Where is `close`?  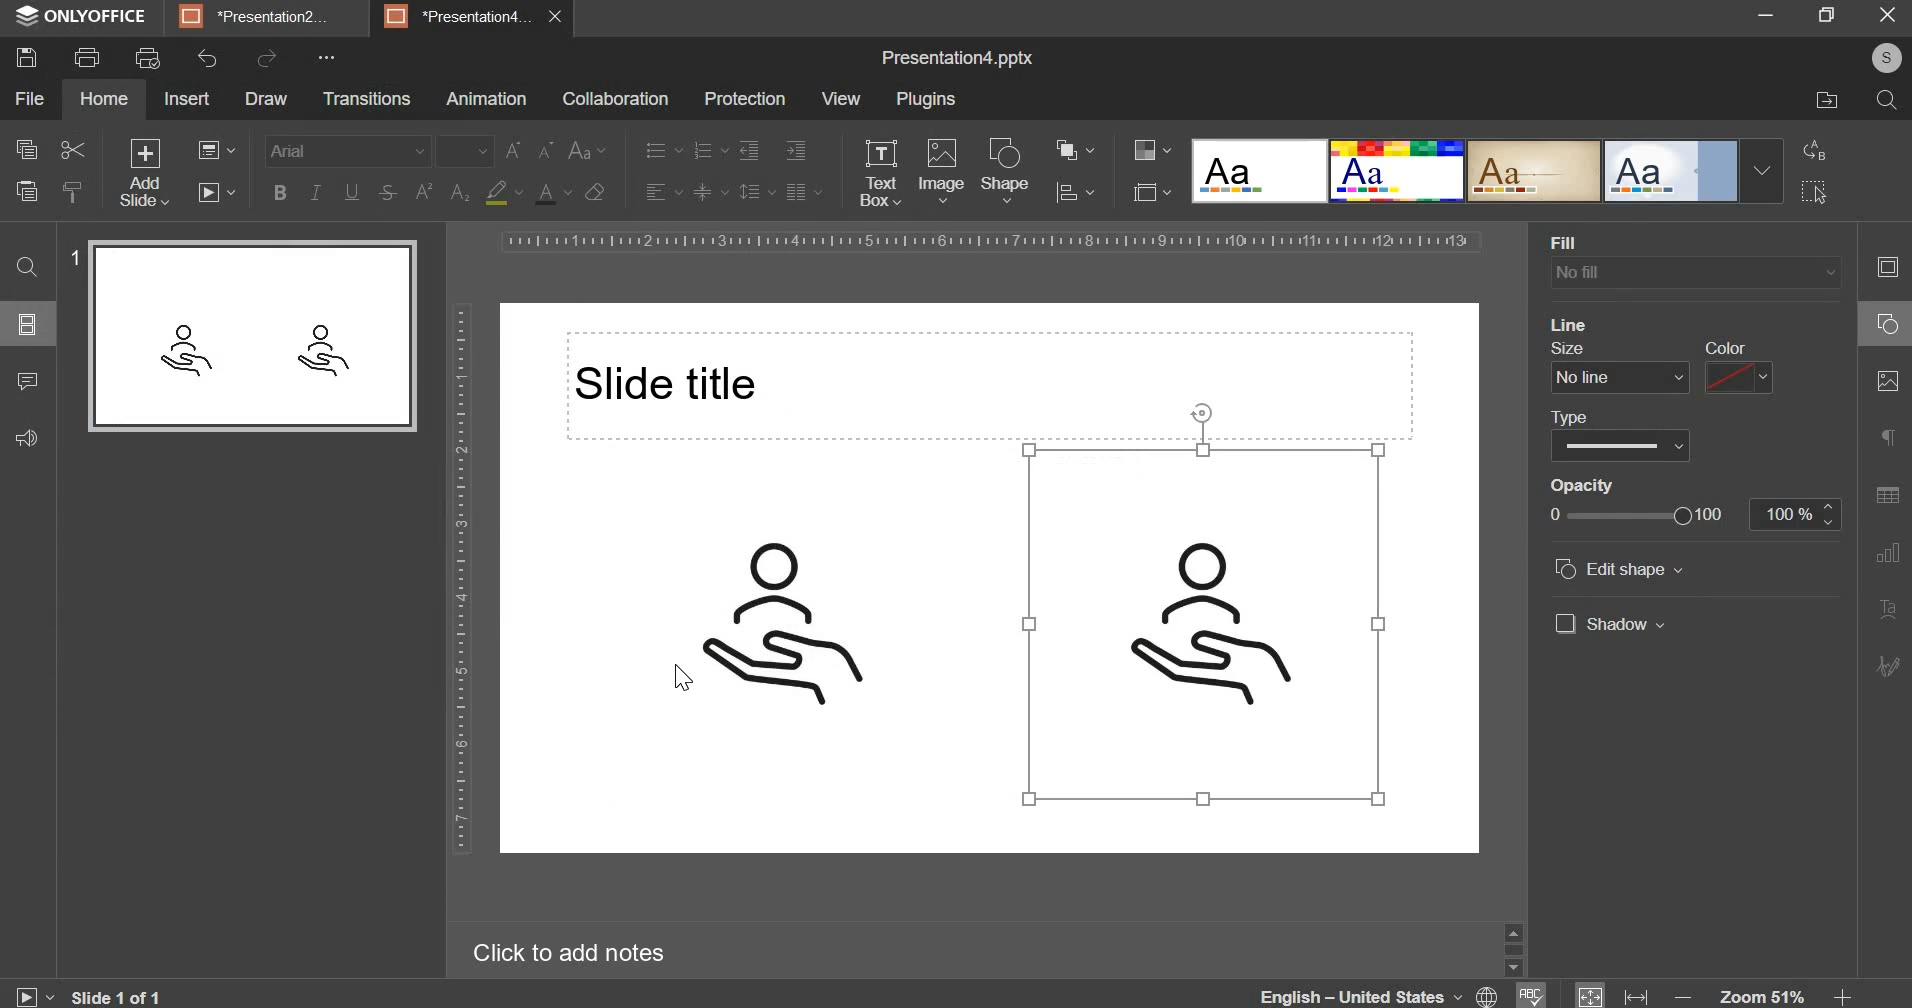 close is located at coordinates (1887, 14).